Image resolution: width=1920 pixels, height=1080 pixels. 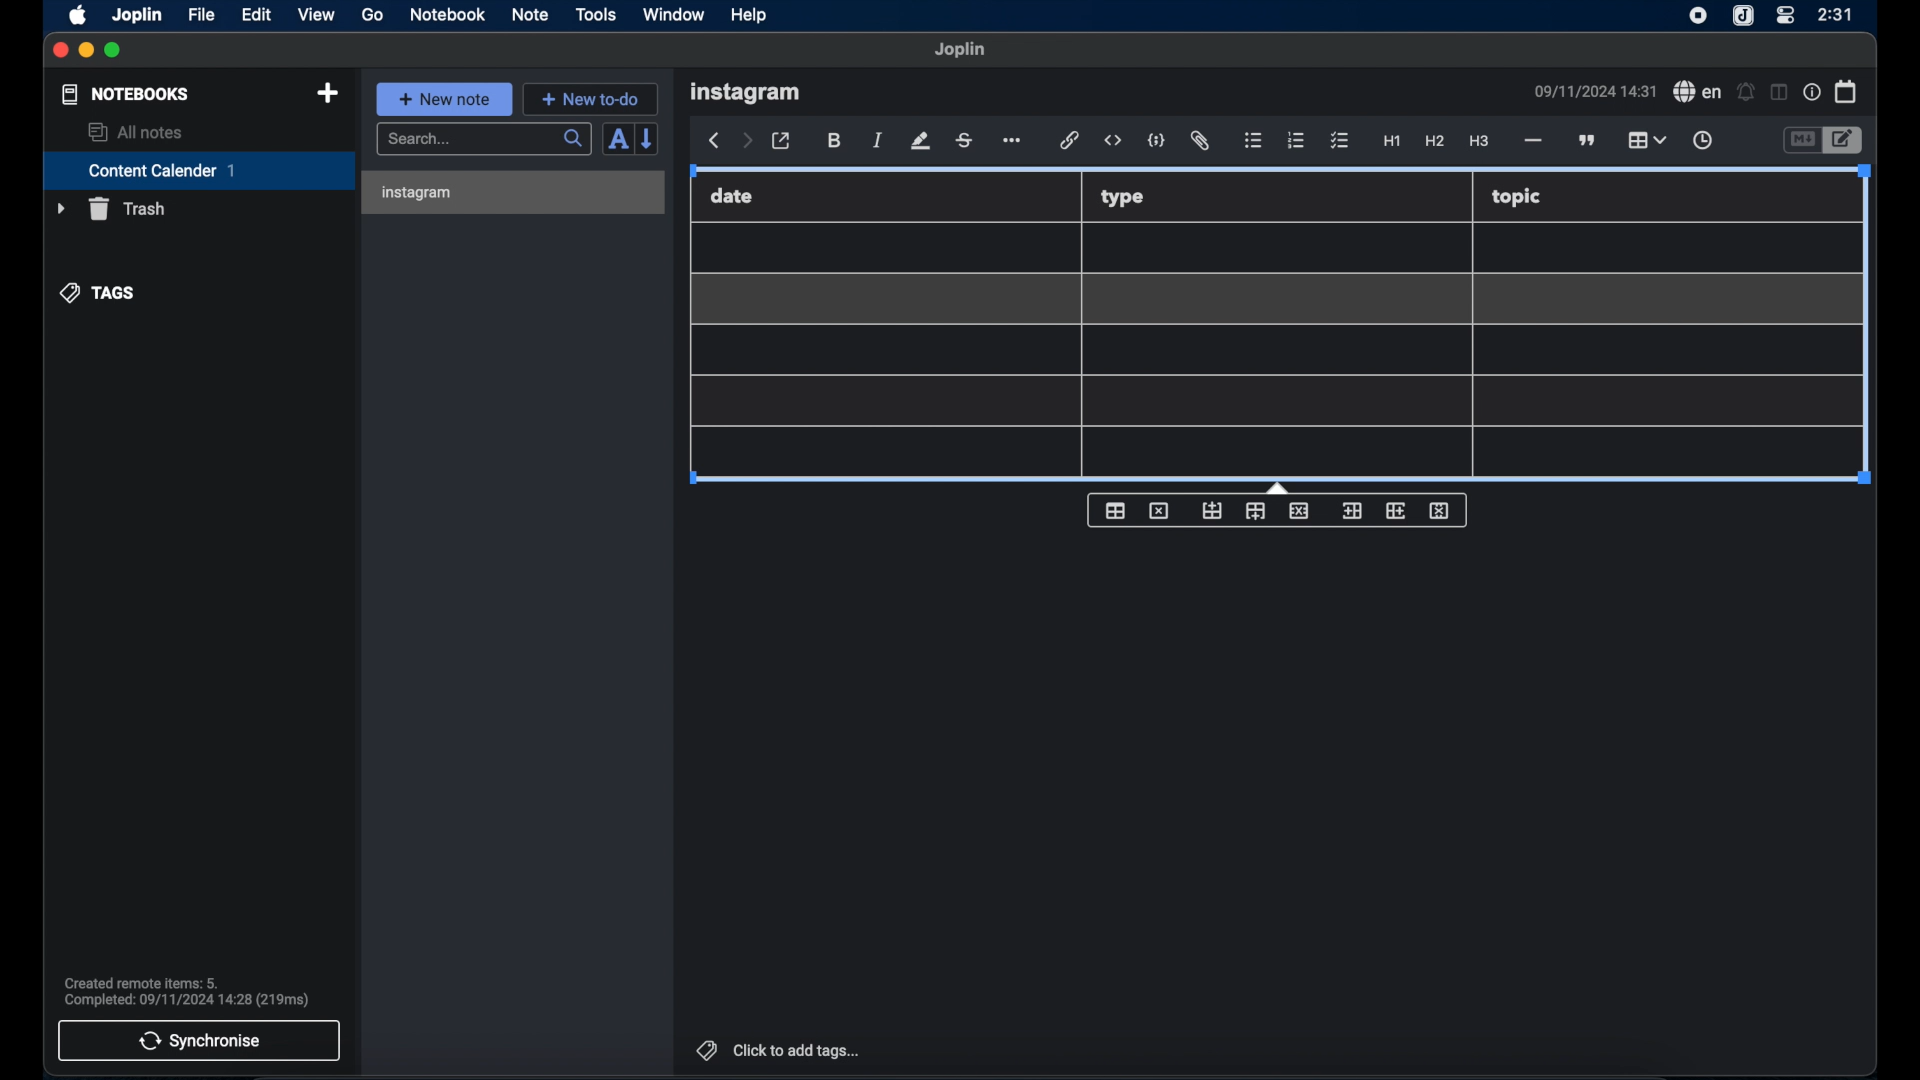 I want to click on type, so click(x=1123, y=197).